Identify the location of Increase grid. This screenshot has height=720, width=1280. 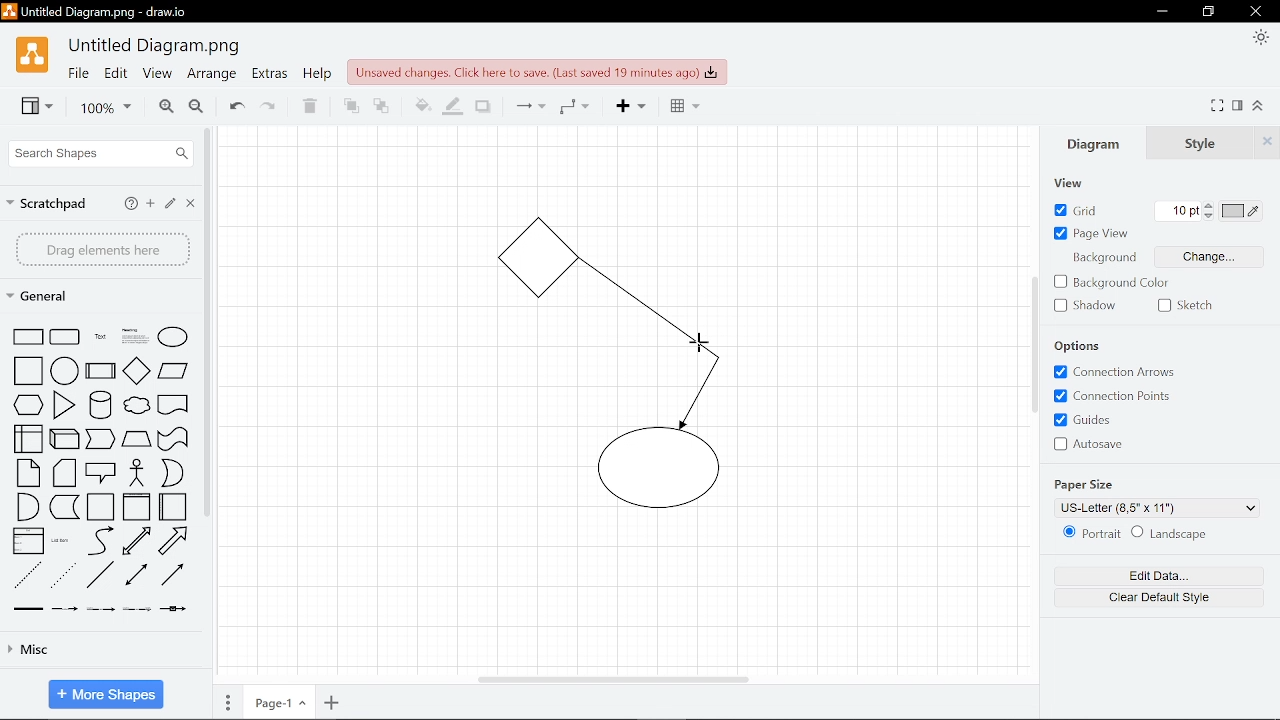
(1209, 205).